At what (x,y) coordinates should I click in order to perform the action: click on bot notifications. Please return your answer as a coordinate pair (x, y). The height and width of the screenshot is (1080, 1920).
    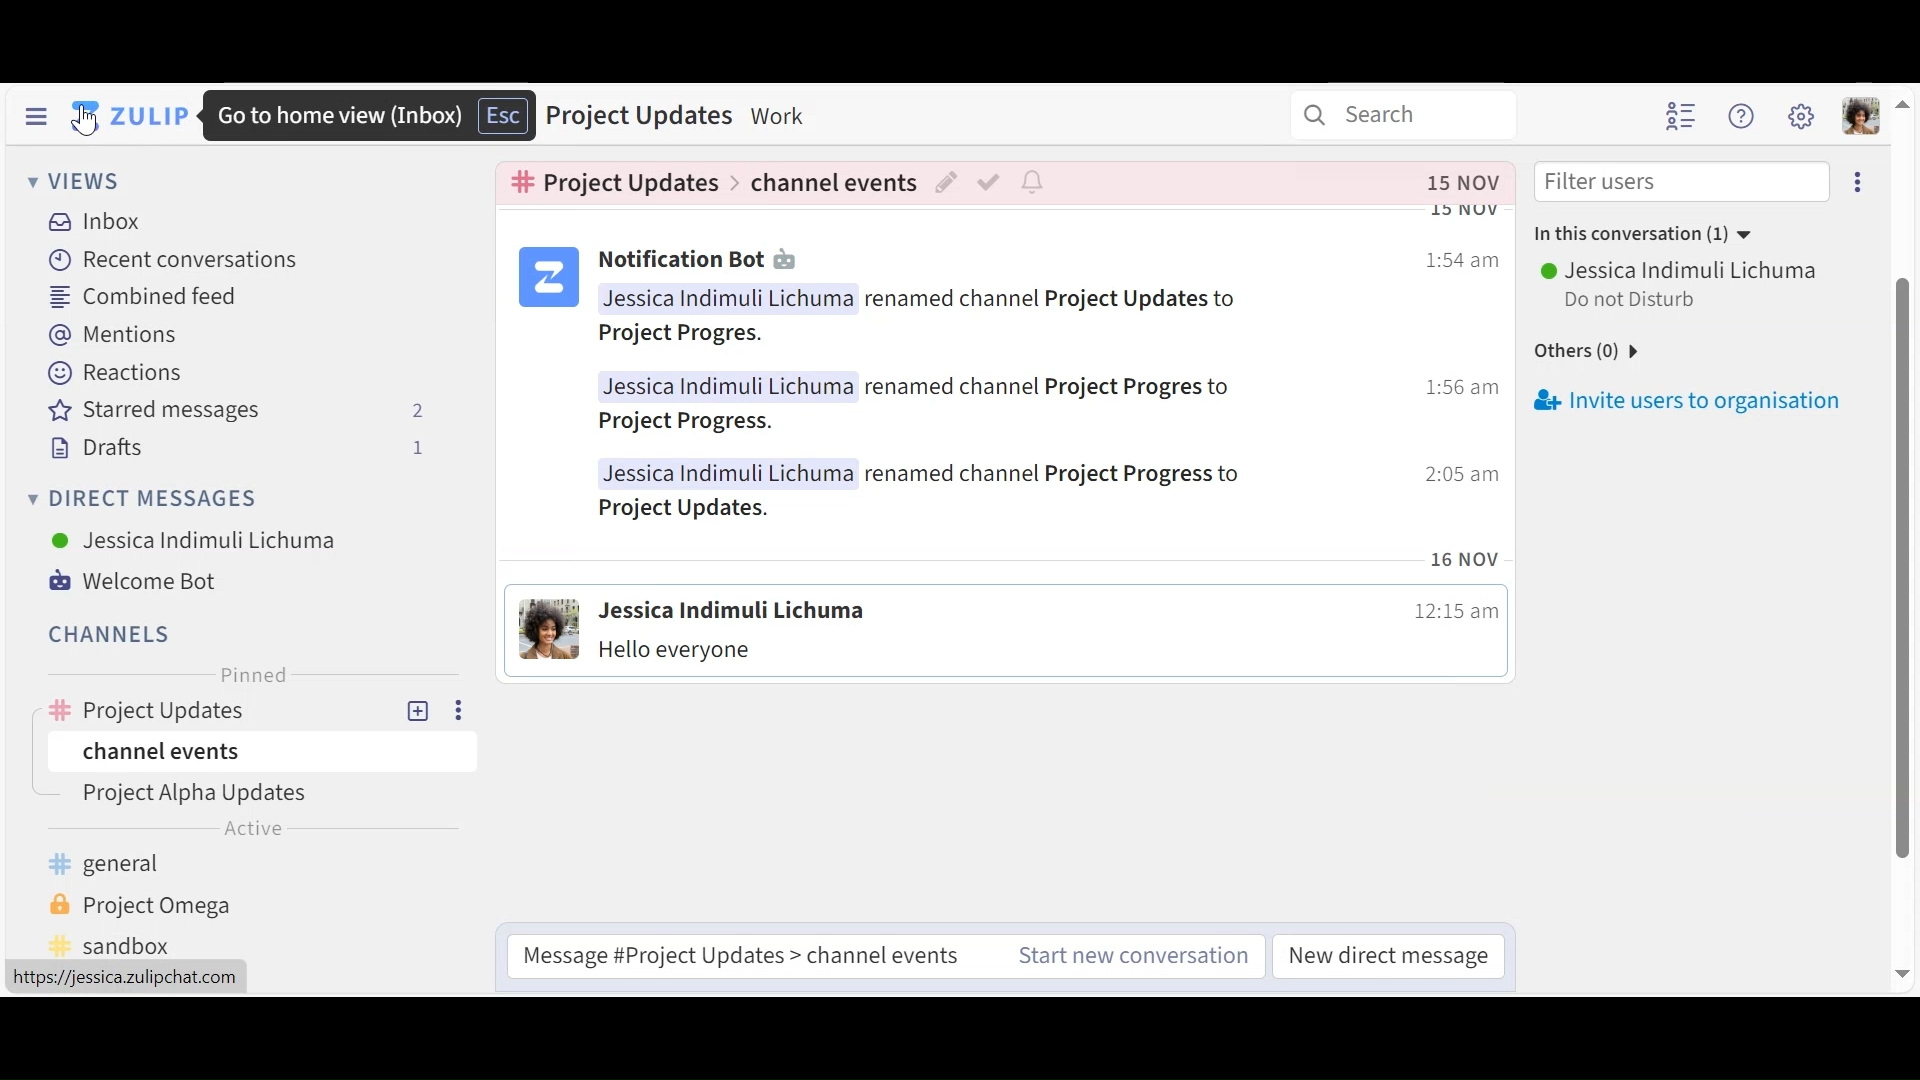
    Looking at the image, I should click on (682, 332).